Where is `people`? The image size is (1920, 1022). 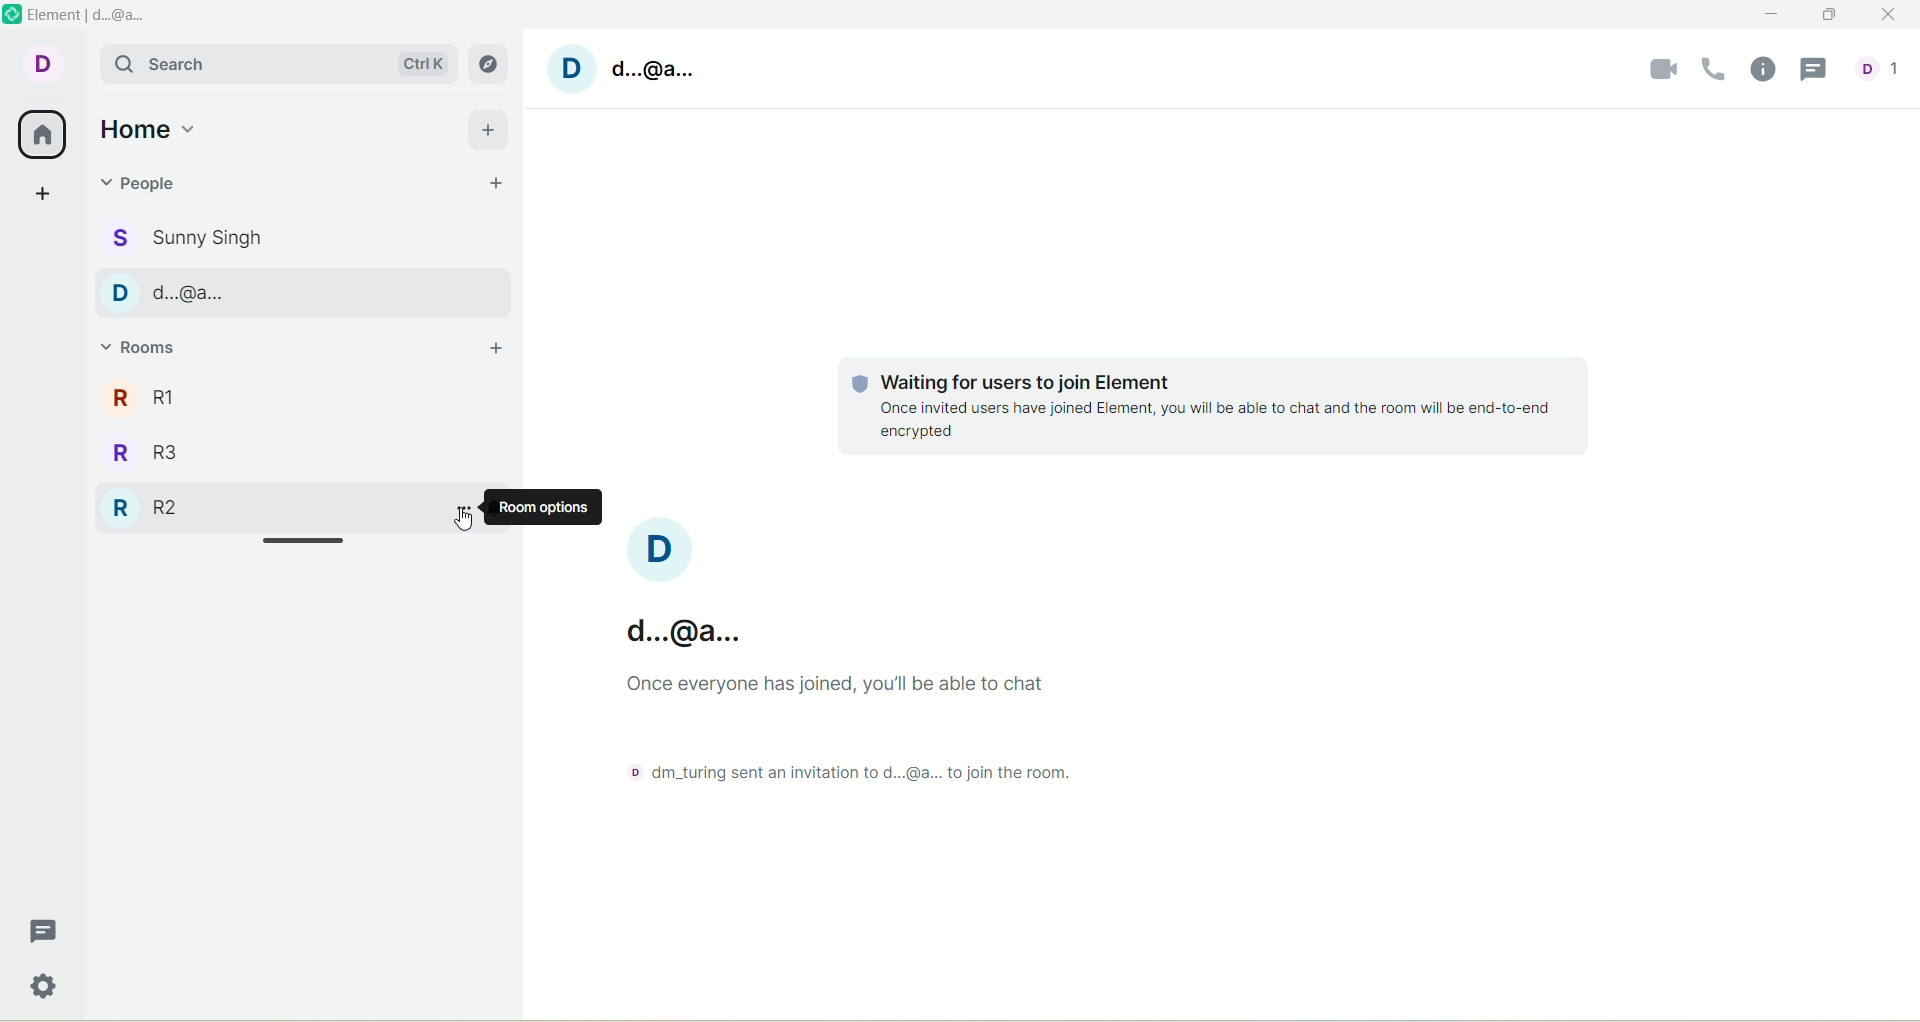
people is located at coordinates (140, 183).